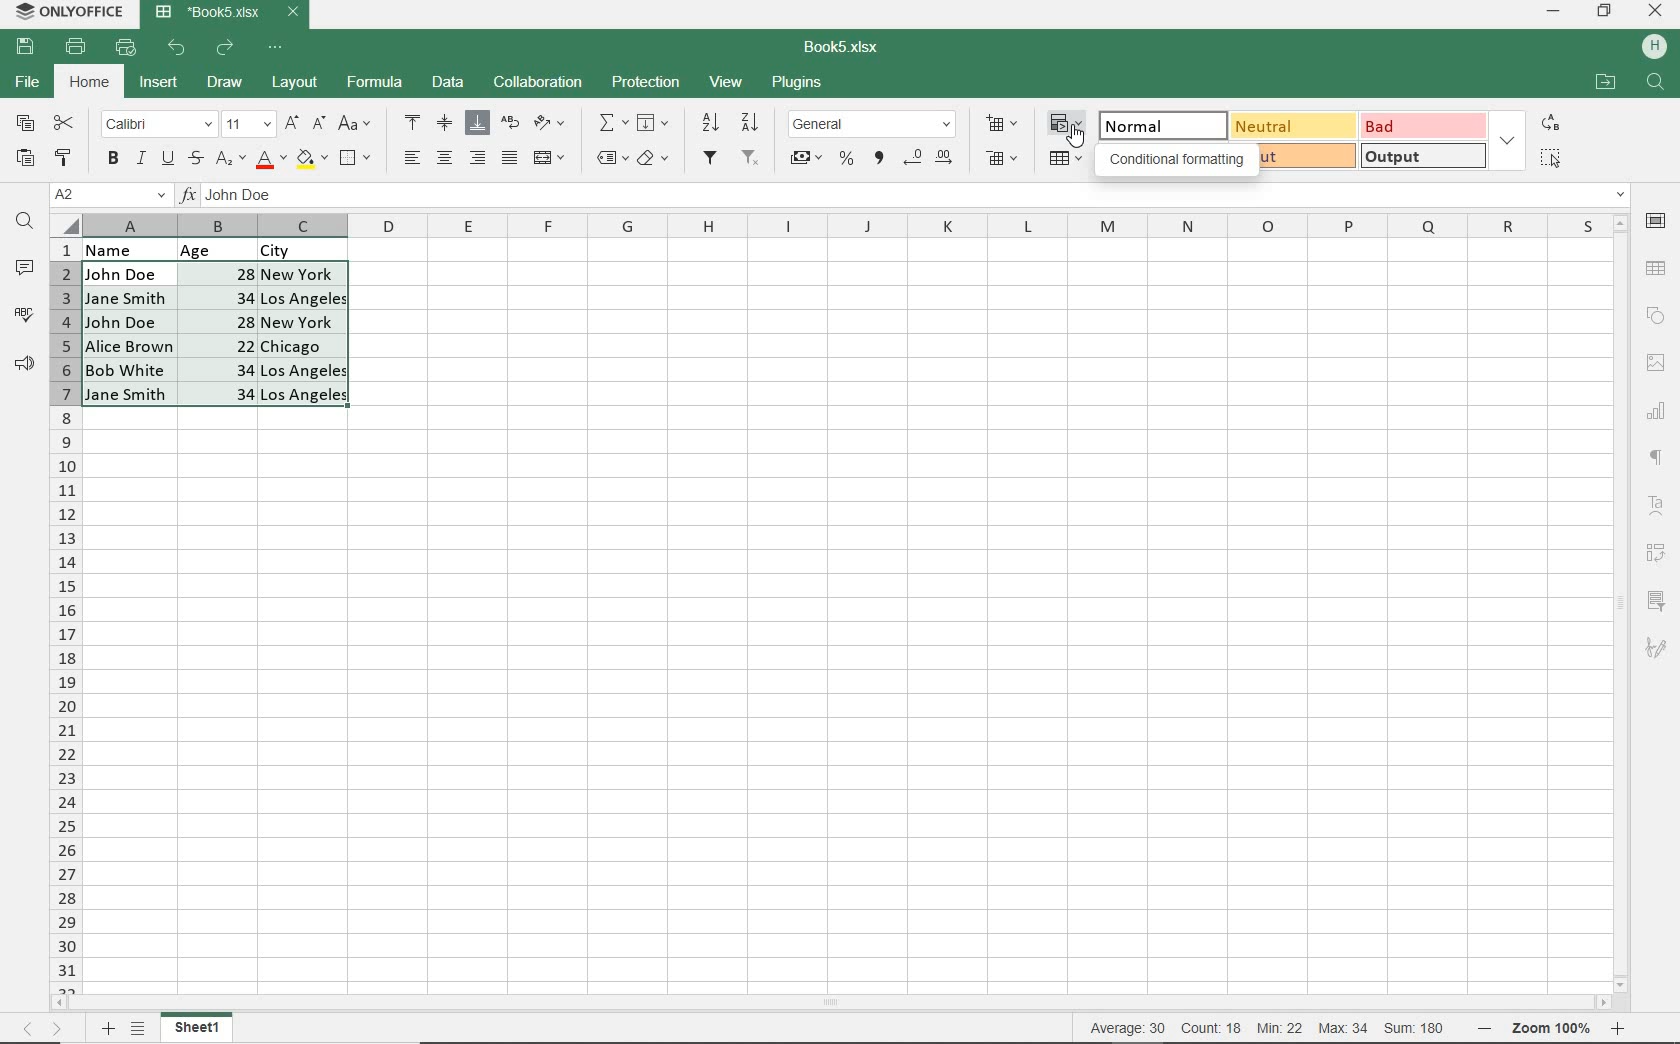 This screenshot has width=1680, height=1044. Describe the element at coordinates (356, 124) in the screenshot. I see `CHANGE CASE` at that location.